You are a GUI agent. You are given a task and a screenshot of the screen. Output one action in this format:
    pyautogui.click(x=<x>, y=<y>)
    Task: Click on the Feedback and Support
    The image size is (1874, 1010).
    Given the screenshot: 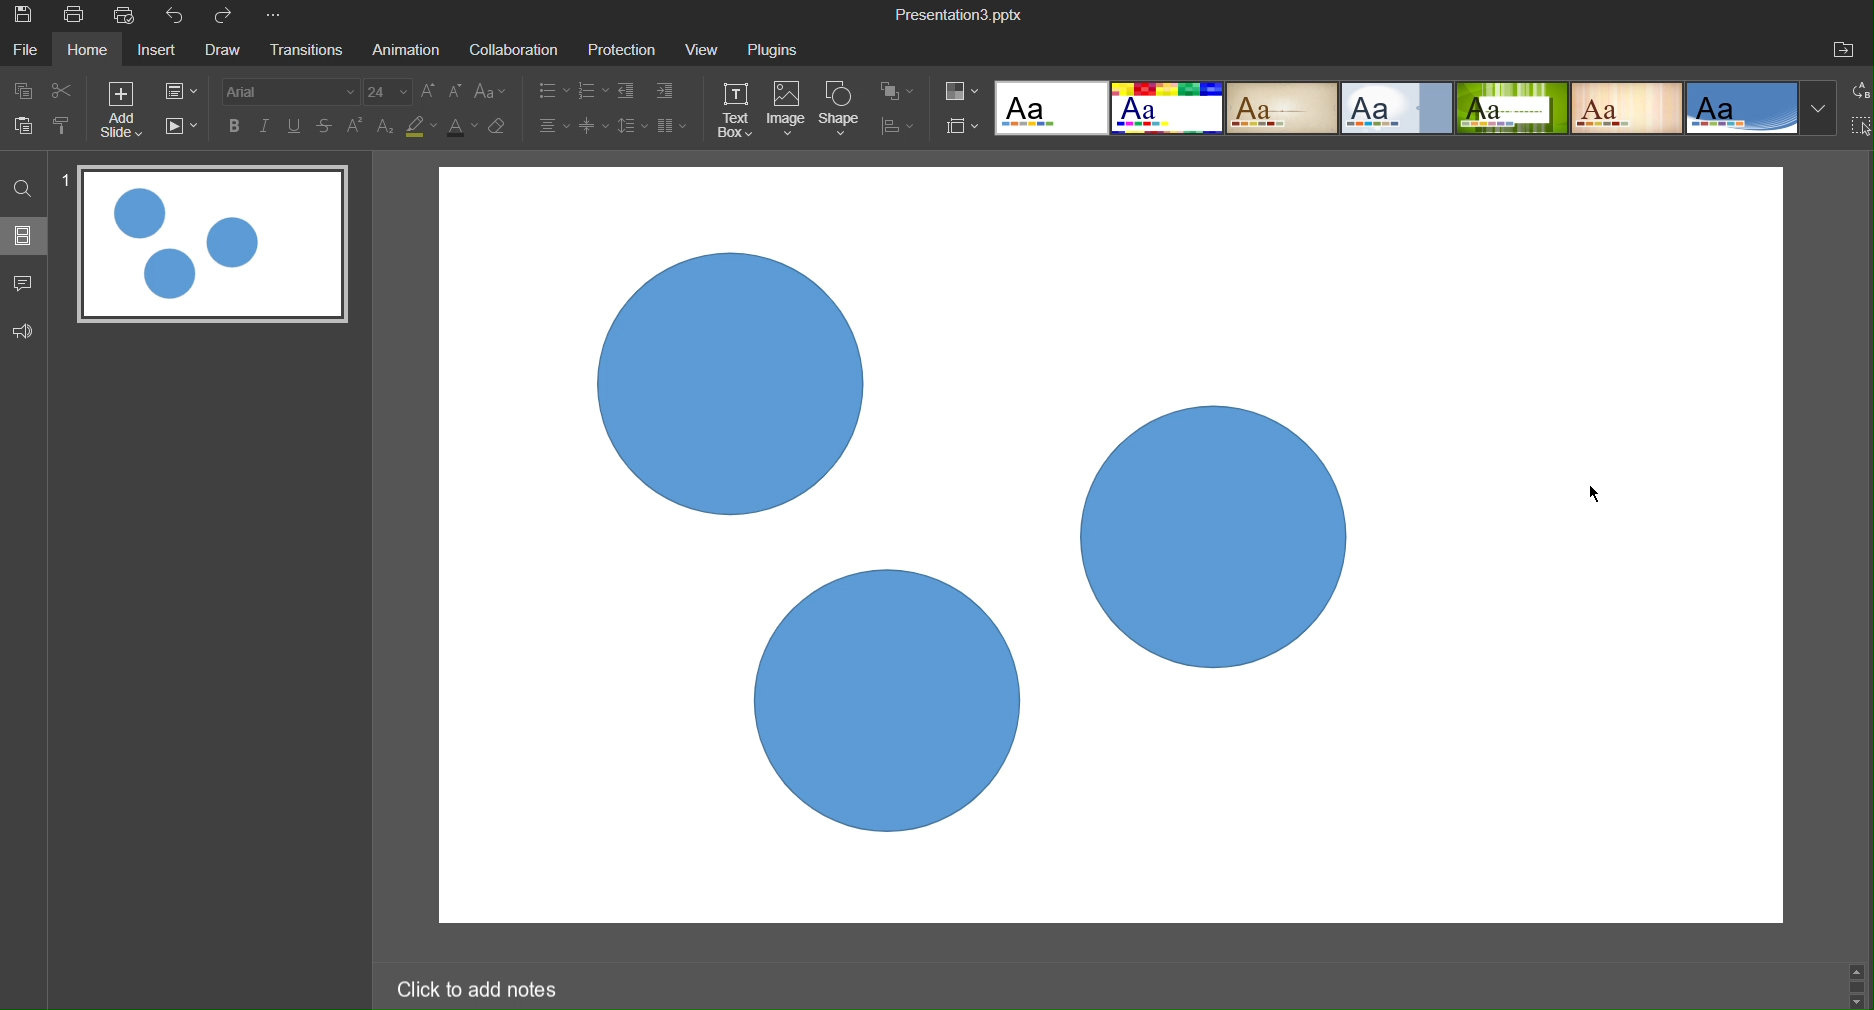 What is the action you would take?
    pyautogui.click(x=22, y=329)
    